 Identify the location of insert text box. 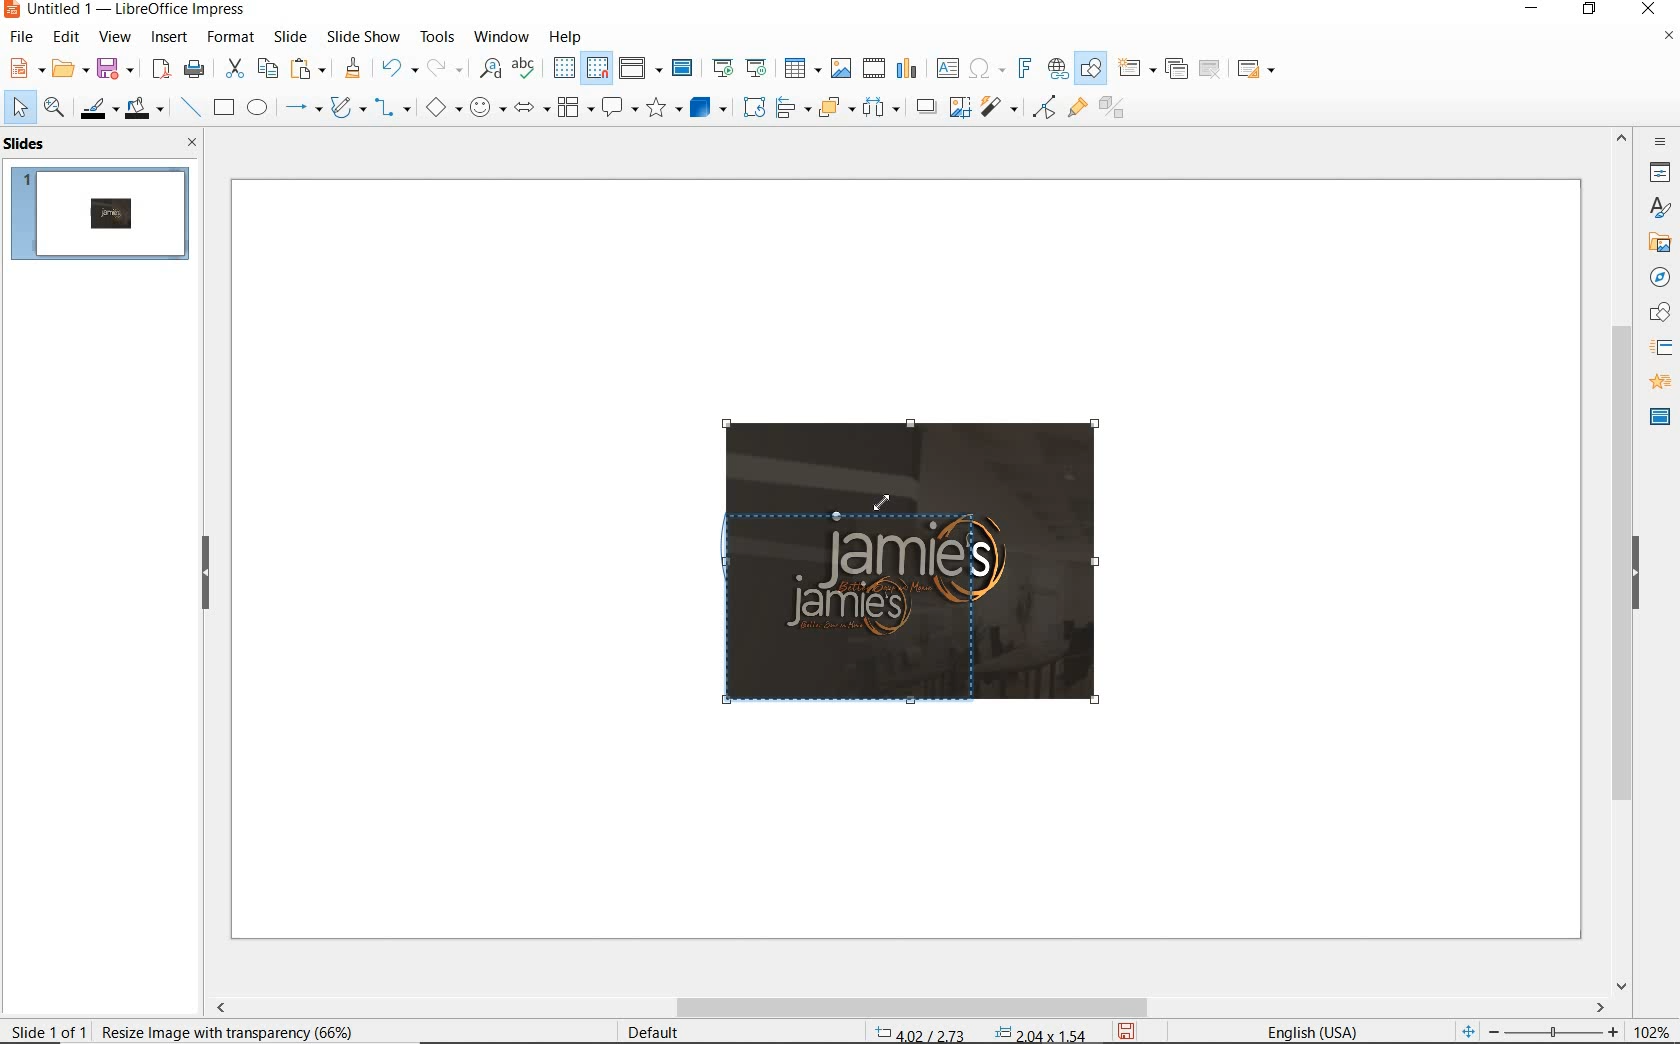
(947, 68).